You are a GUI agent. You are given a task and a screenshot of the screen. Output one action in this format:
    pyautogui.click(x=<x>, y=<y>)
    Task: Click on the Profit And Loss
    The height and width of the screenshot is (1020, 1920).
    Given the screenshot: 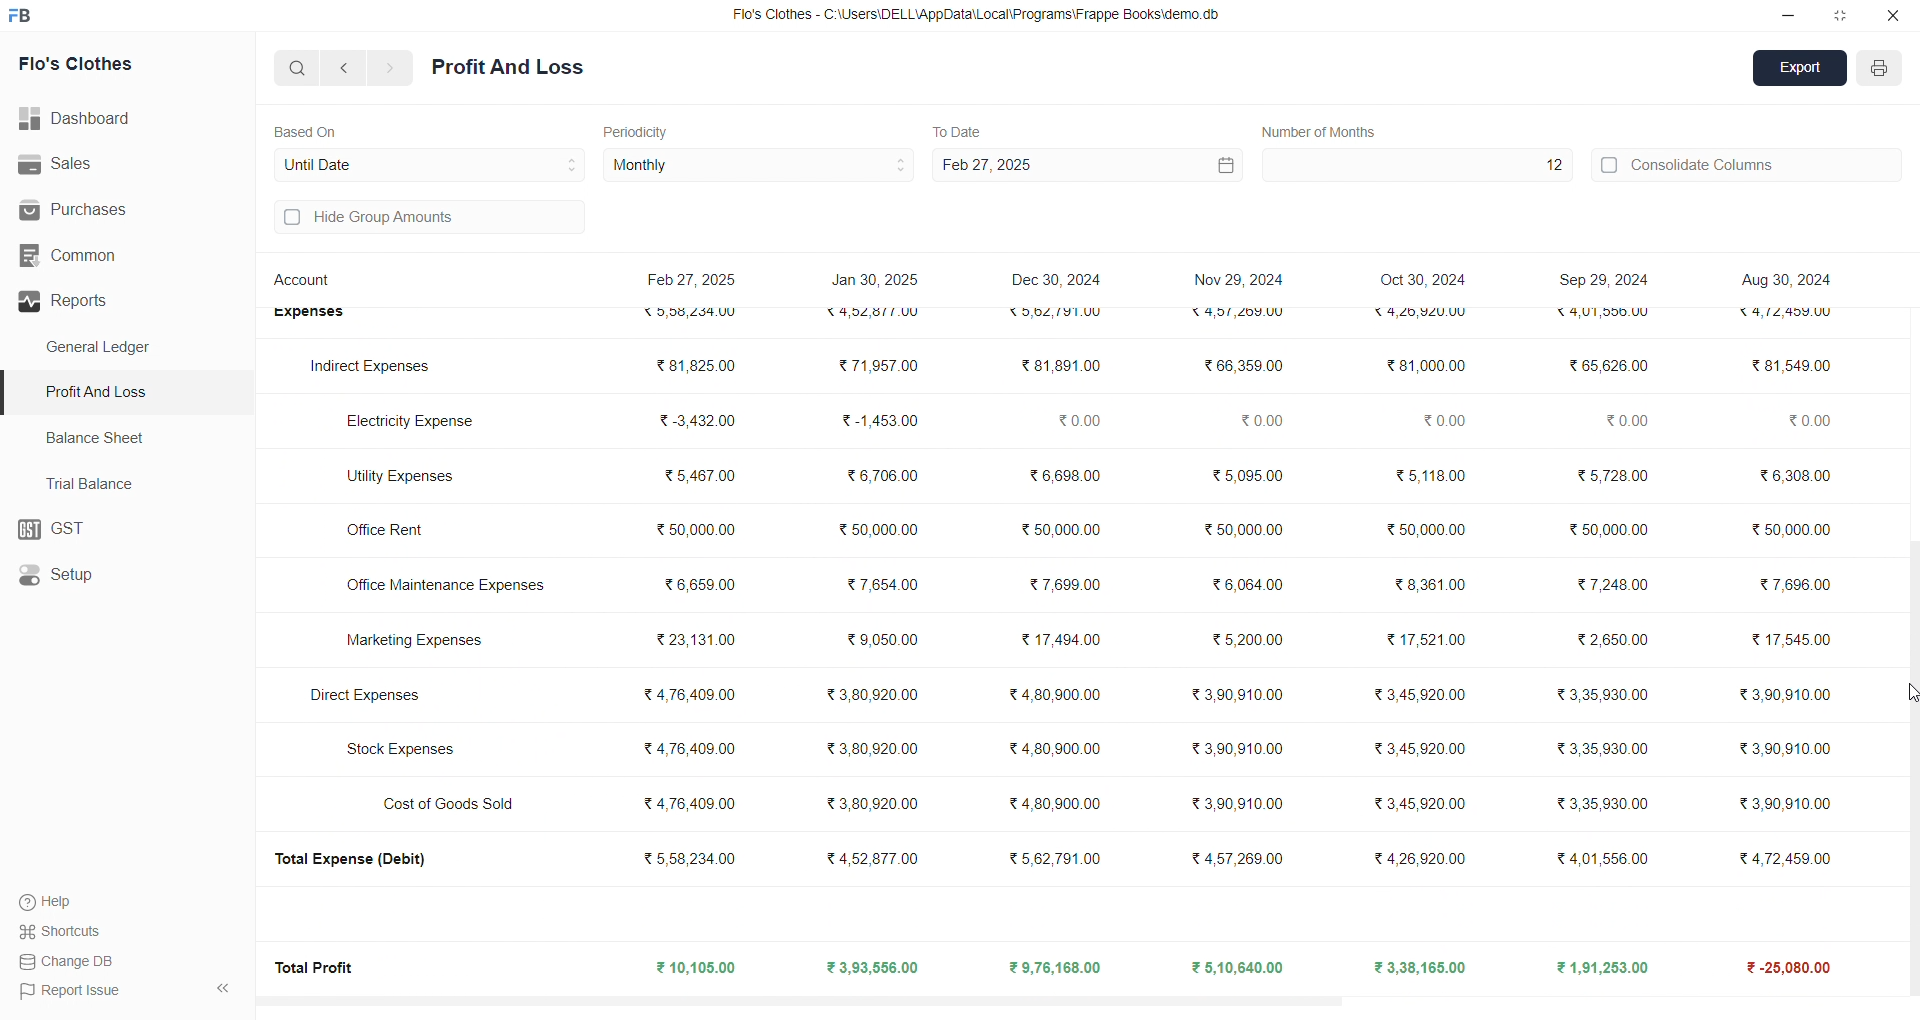 What is the action you would take?
    pyautogui.click(x=508, y=68)
    